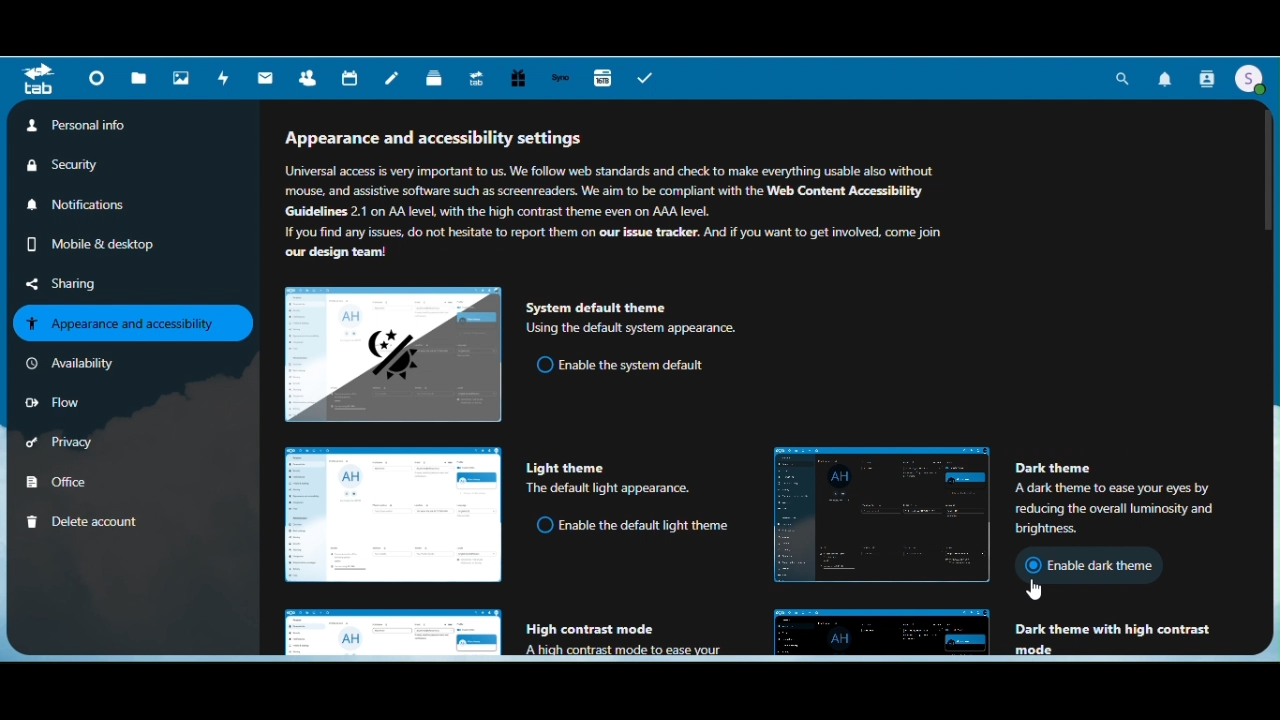 This screenshot has width=1280, height=720. What do you see at coordinates (58, 401) in the screenshot?
I see `Flow` at bounding box center [58, 401].